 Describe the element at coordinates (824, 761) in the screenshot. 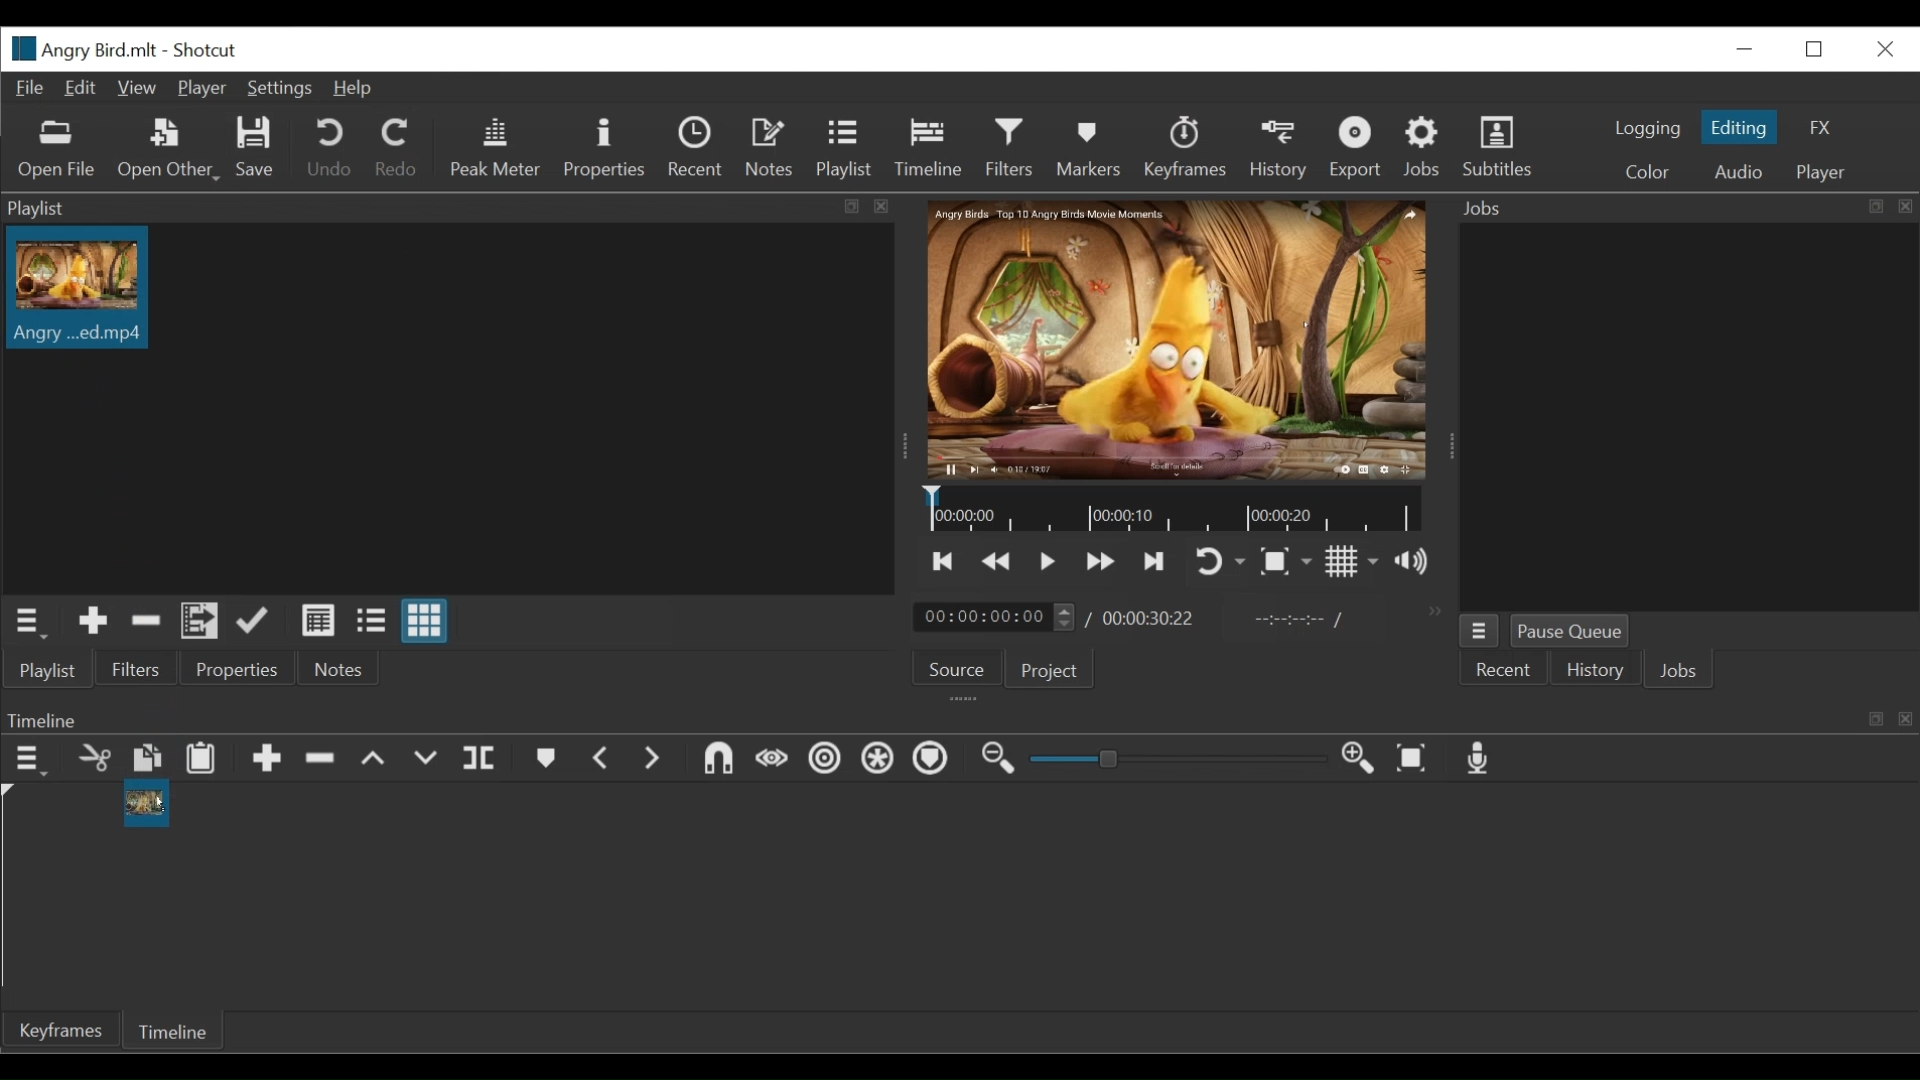

I see `Rippe` at that location.